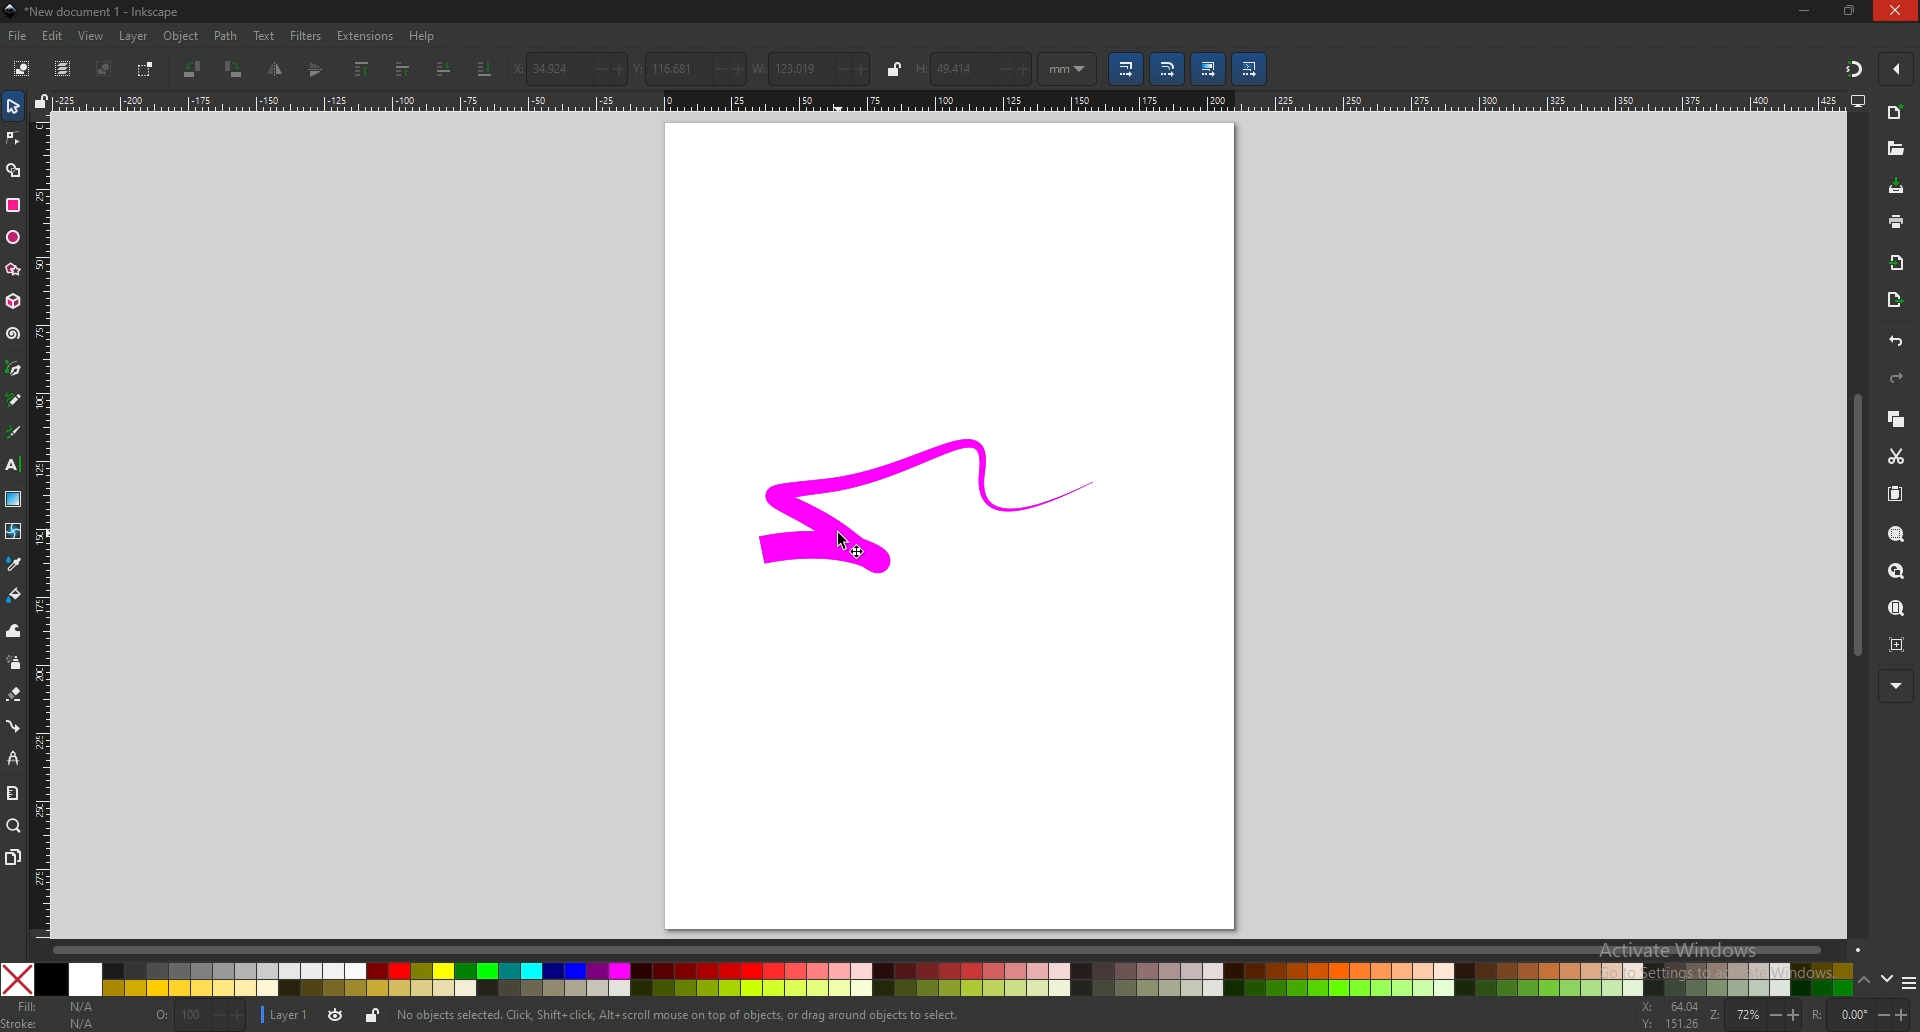 The image size is (1920, 1032). I want to click on help, so click(424, 35).